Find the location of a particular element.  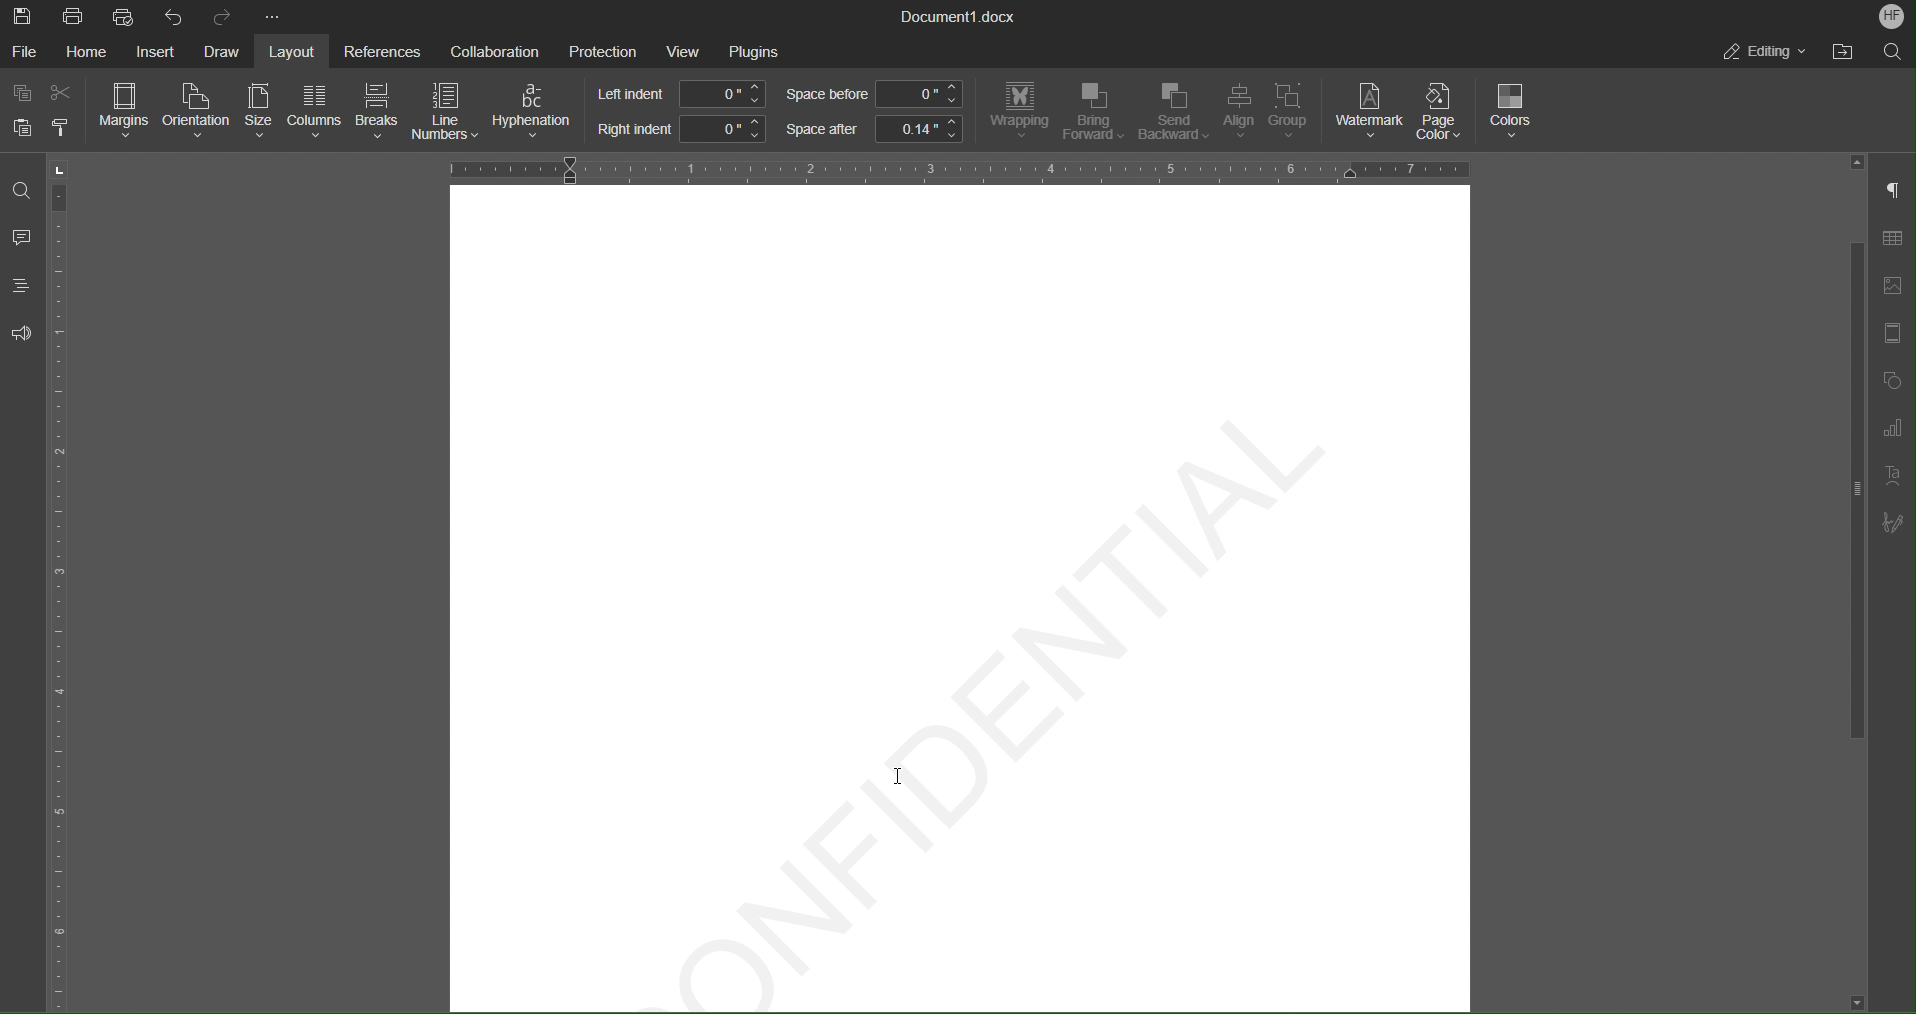

Columns is located at coordinates (312, 112).